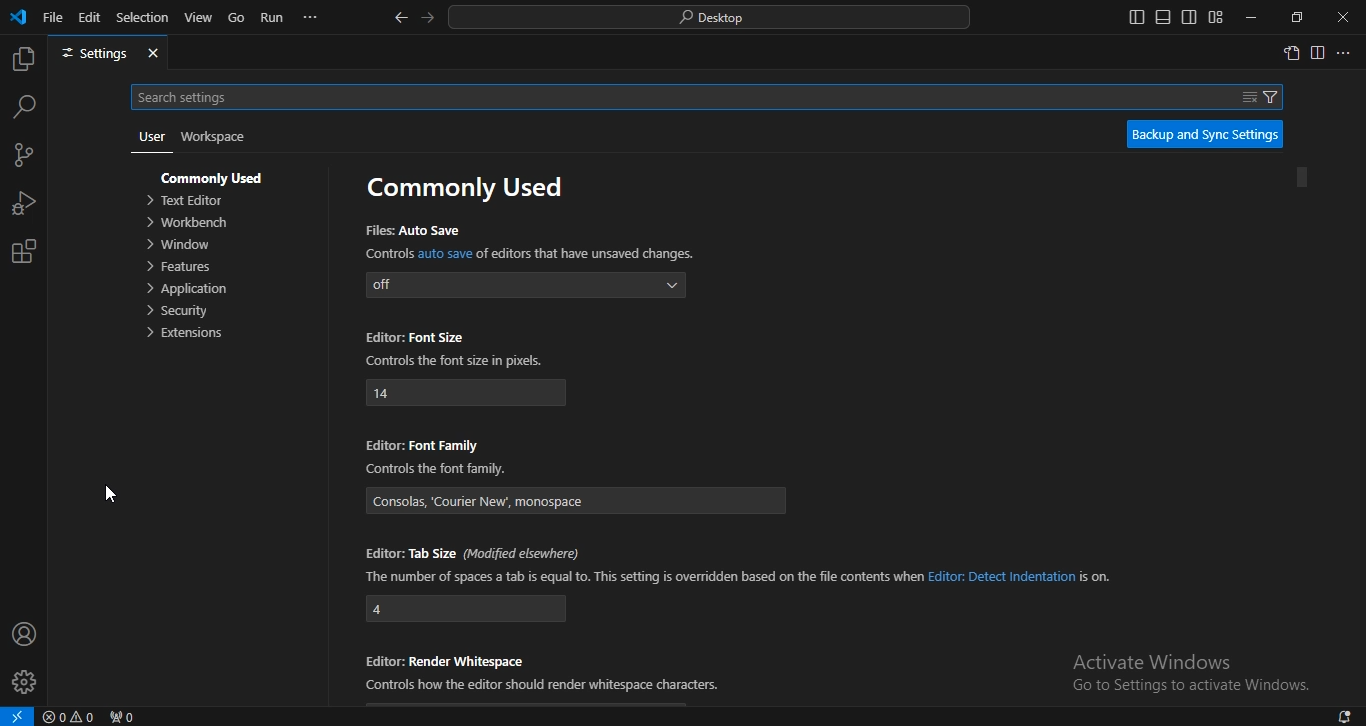  Describe the element at coordinates (153, 138) in the screenshot. I see `user` at that location.